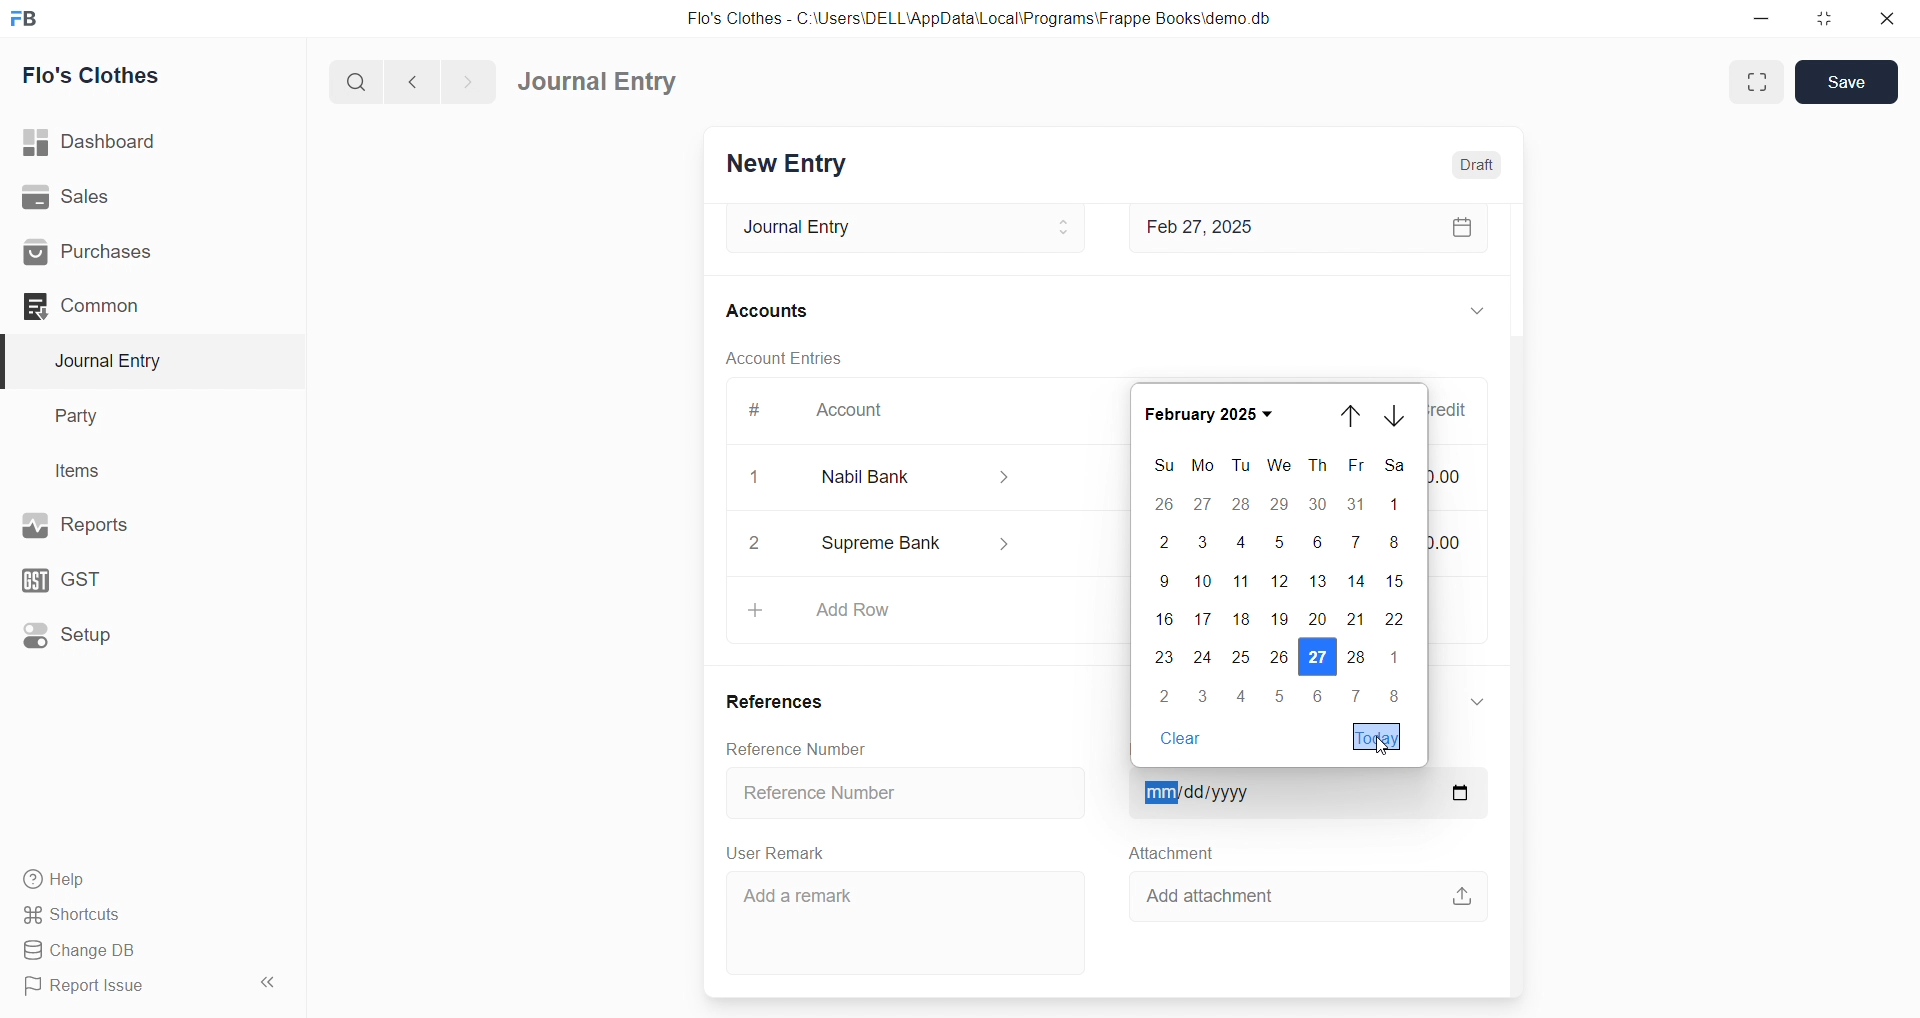  Describe the element at coordinates (271, 982) in the screenshot. I see `collapse sidebar` at that location.